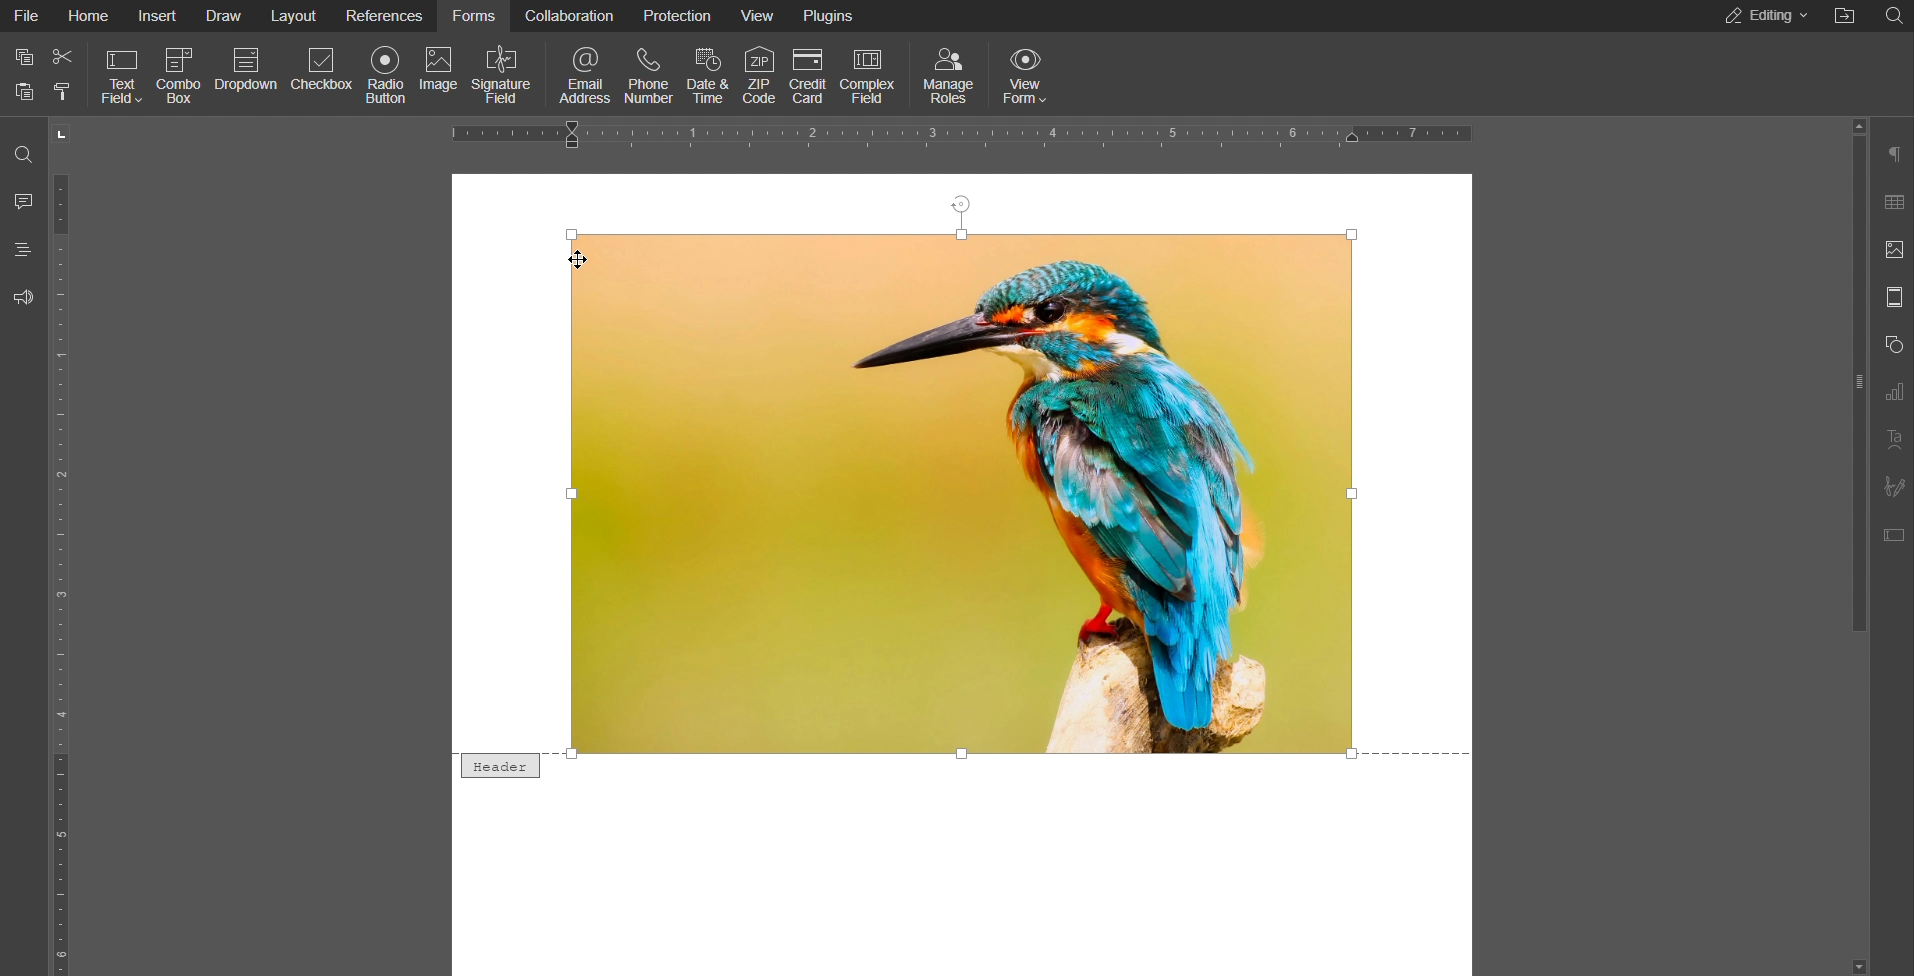  Describe the element at coordinates (1761, 17) in the screenshot. I see `Editing` at that location.